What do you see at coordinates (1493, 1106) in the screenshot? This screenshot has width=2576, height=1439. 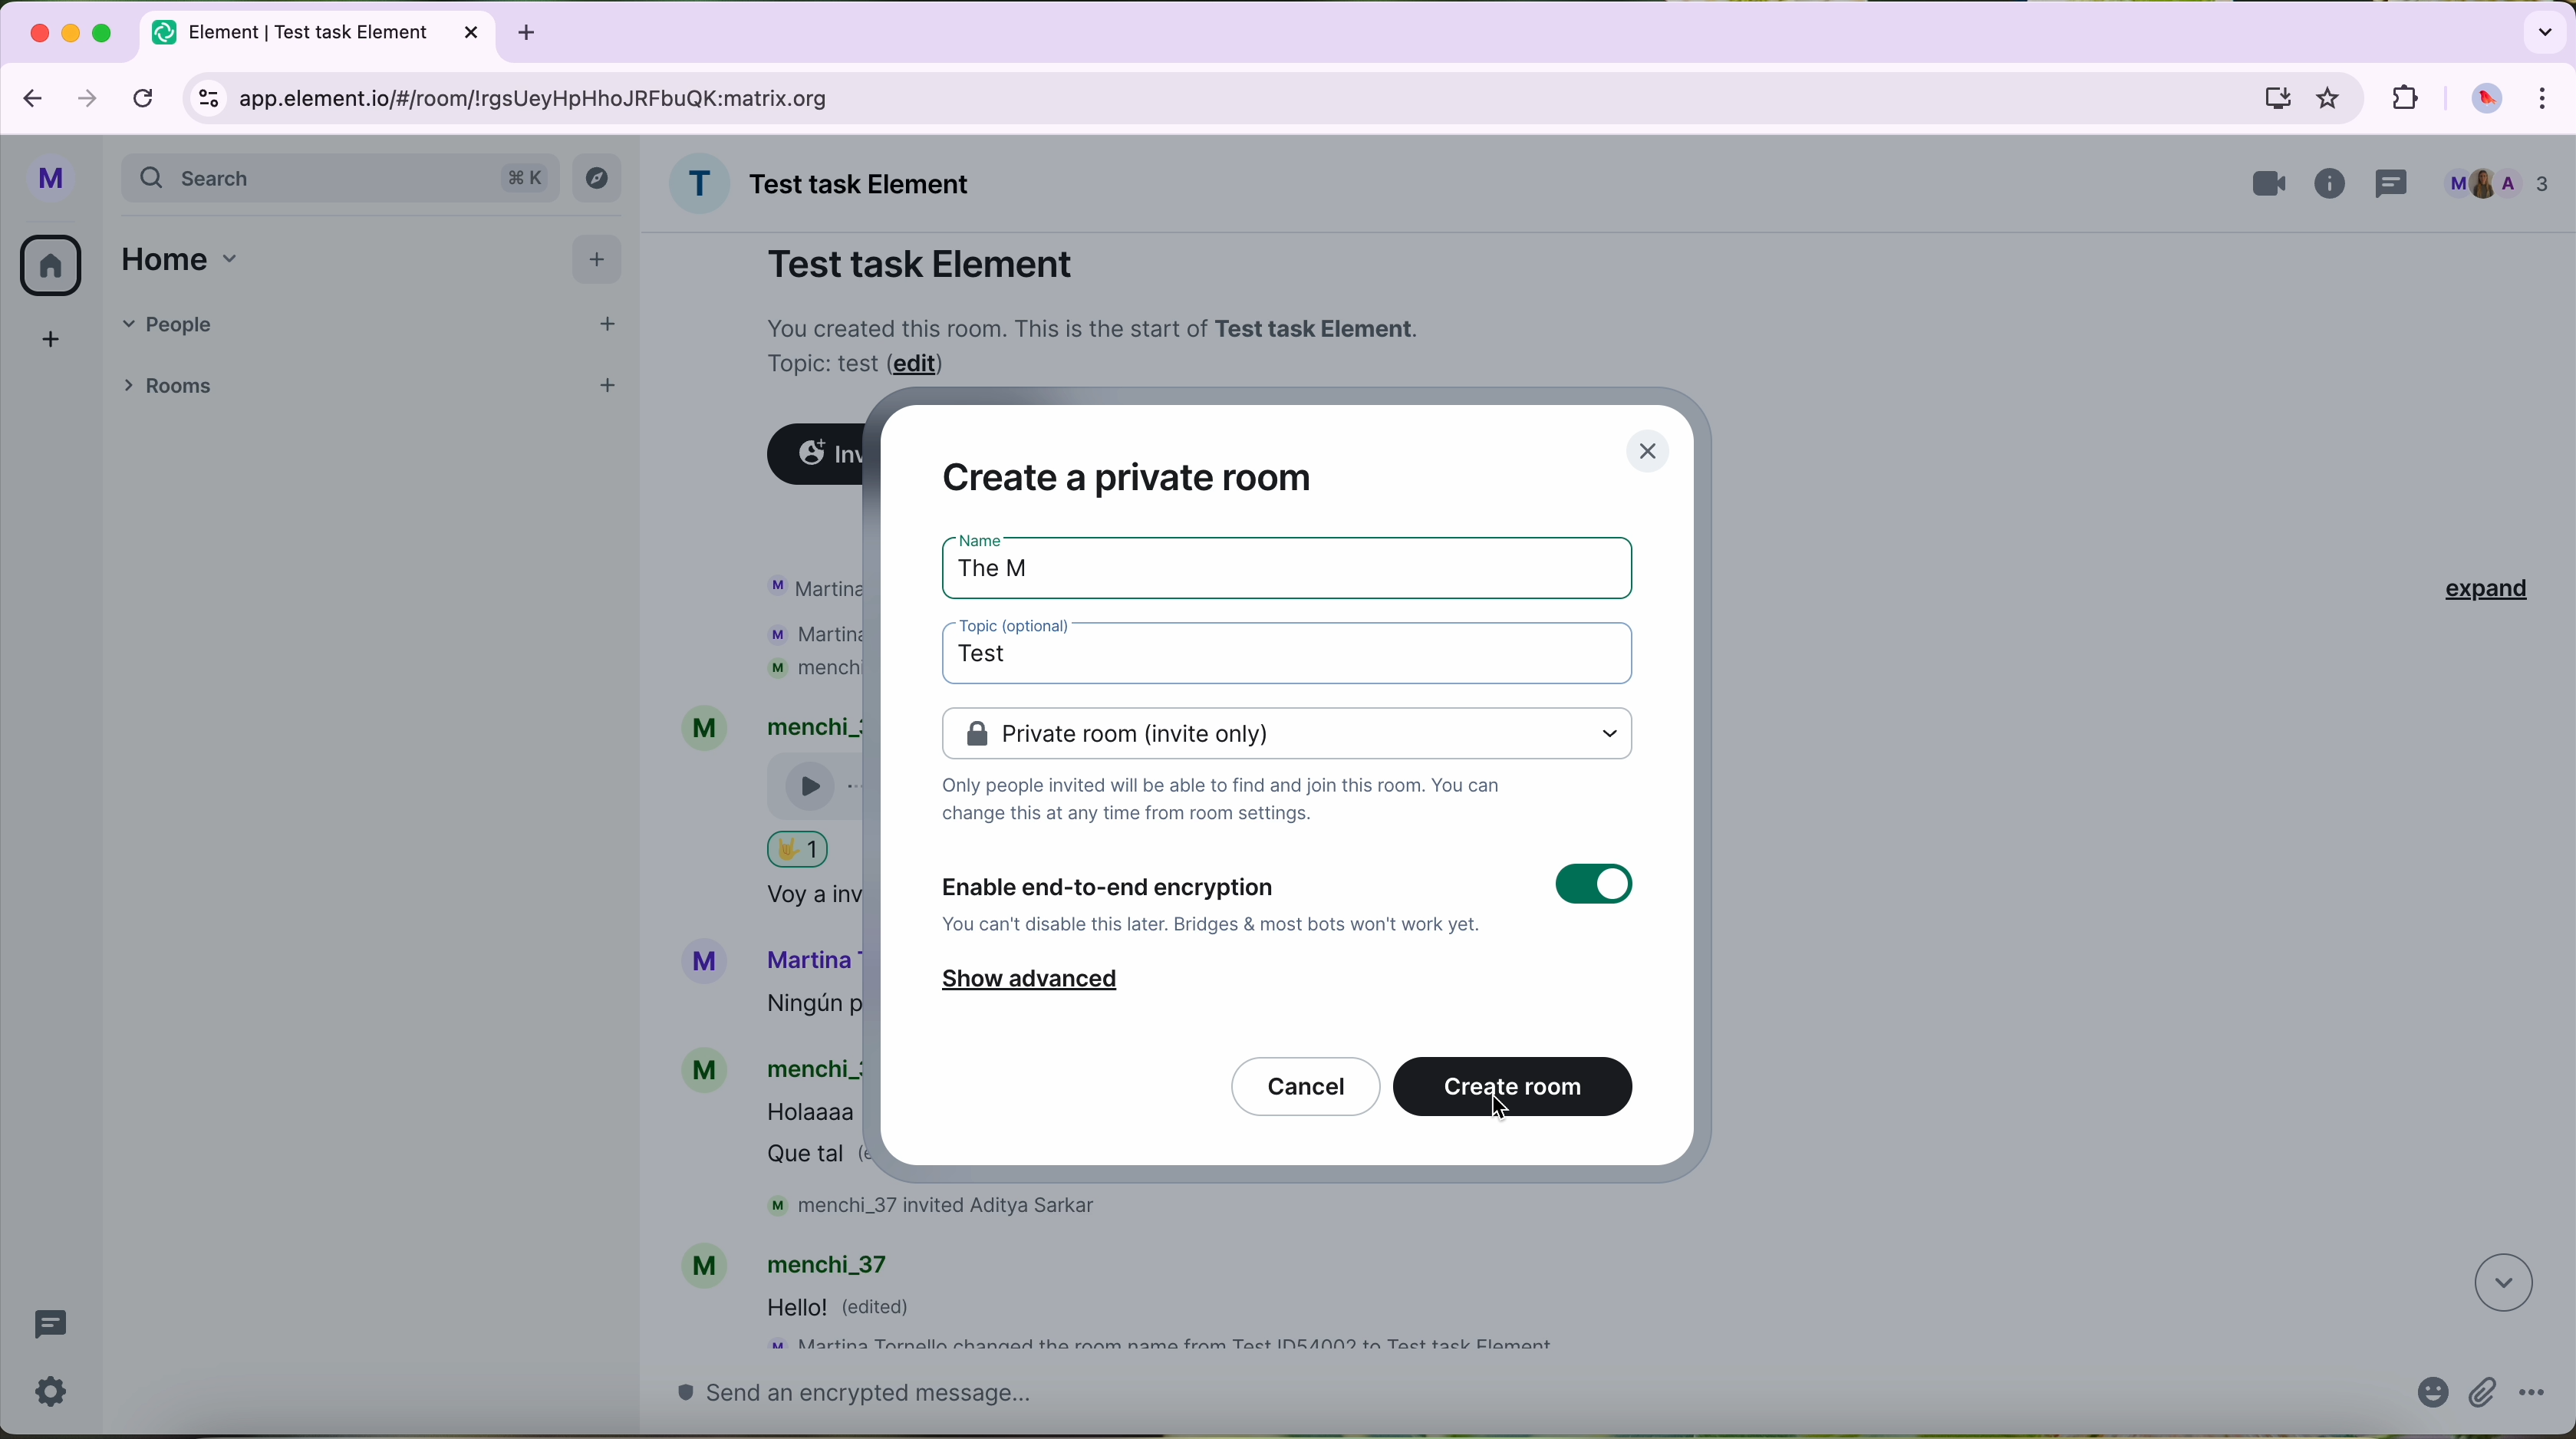 I see `cursor` at bounding box center [1493, 1106].